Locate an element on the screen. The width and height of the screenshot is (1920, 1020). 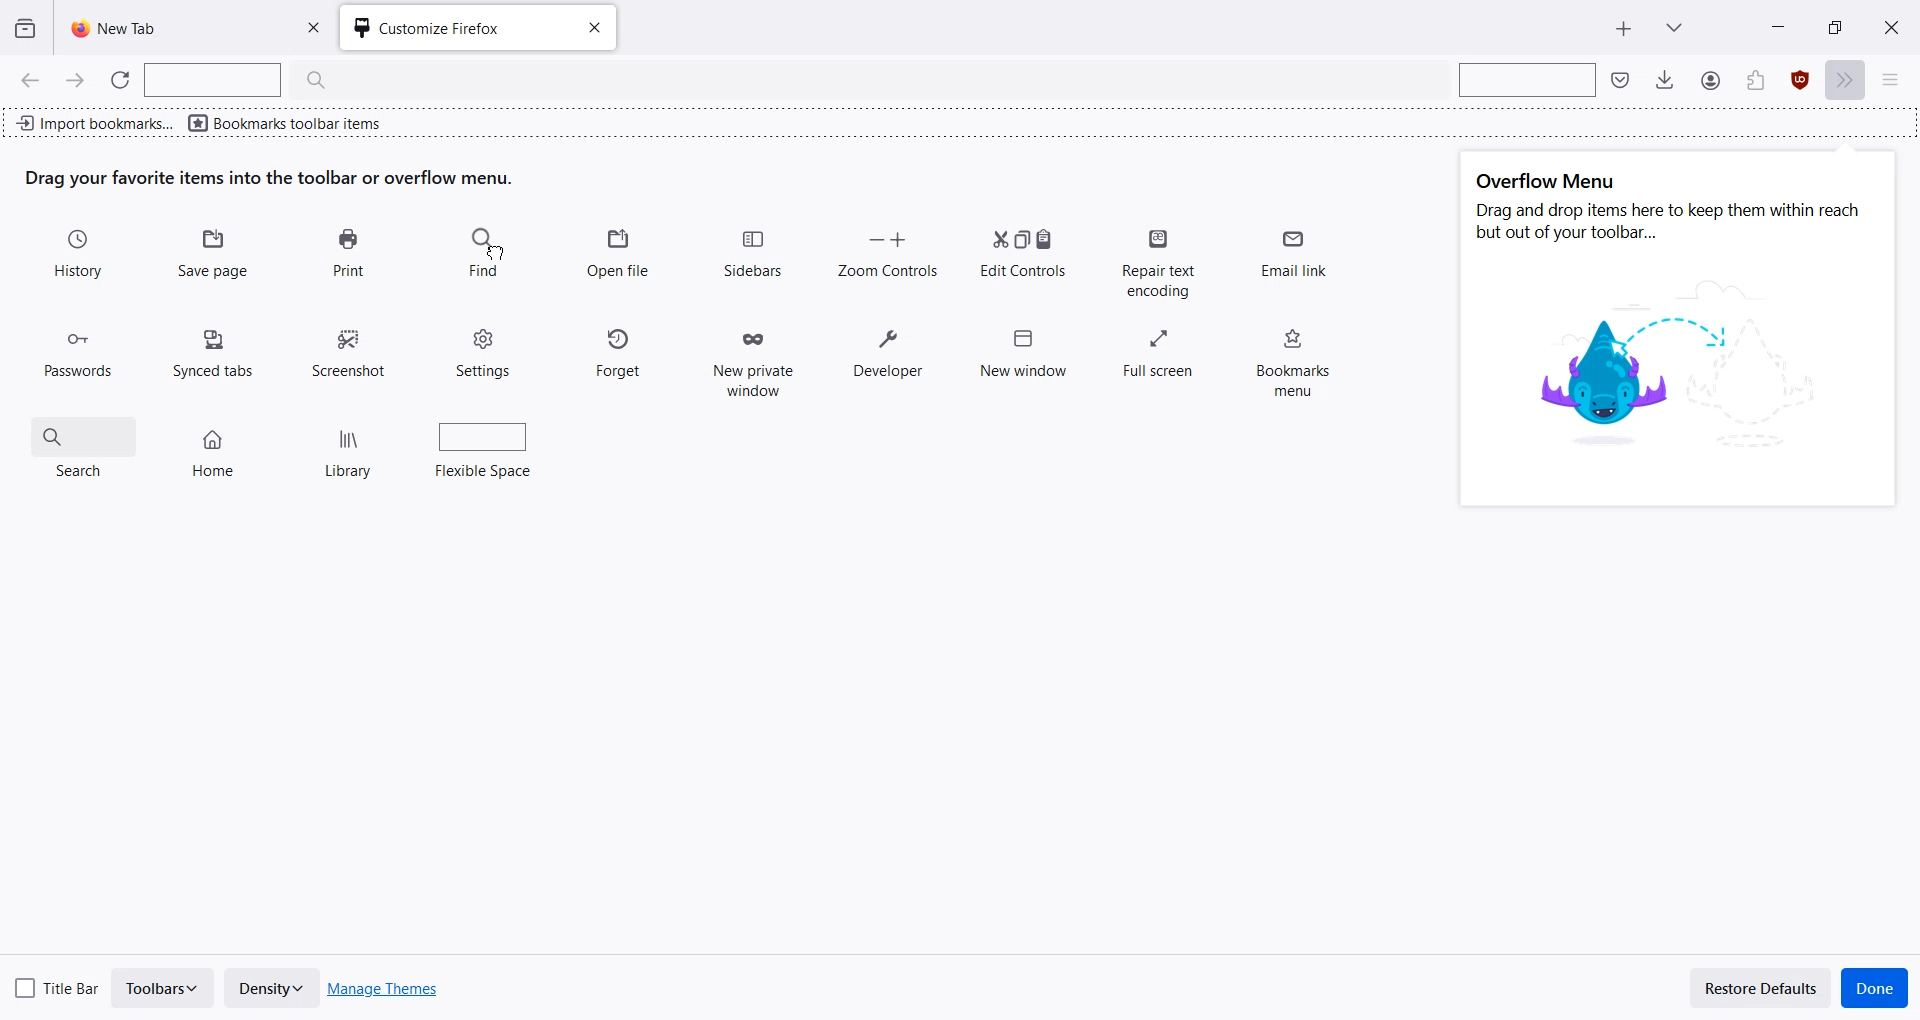
Downloads is located at coordinates (1665, 79).